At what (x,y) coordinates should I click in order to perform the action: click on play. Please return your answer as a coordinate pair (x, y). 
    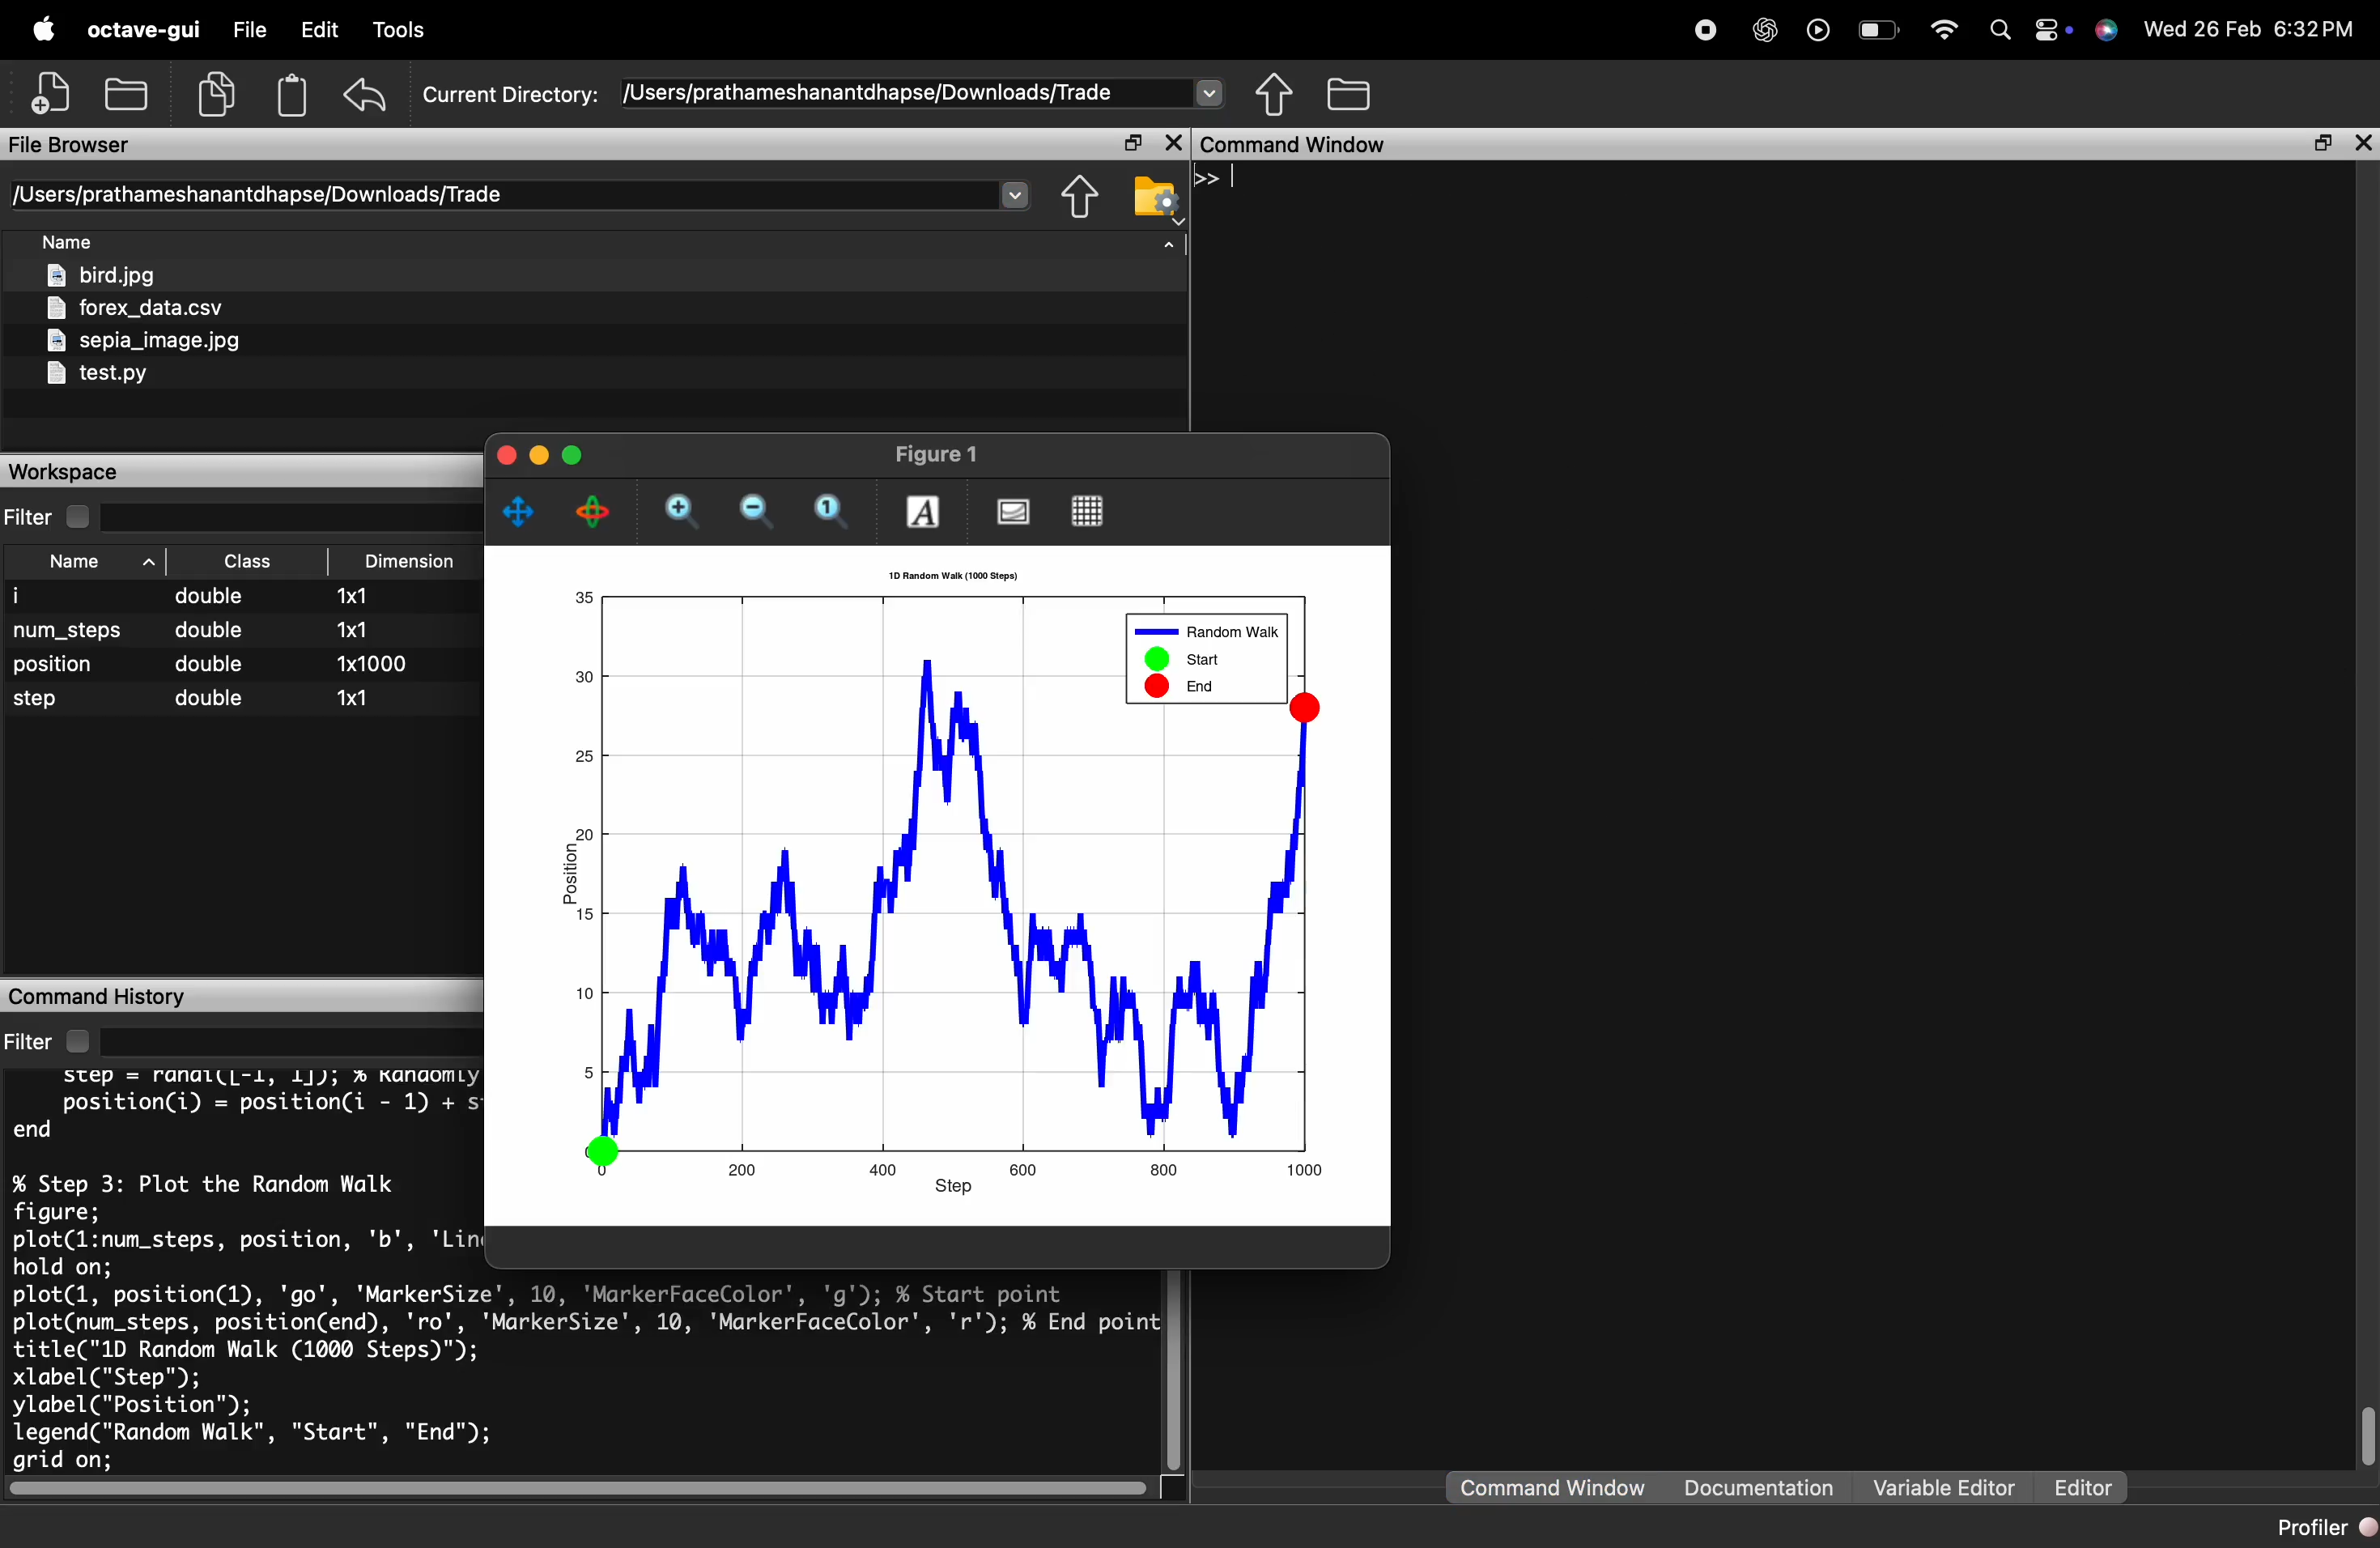
    Looking at the image, I should click on (1817, 29).